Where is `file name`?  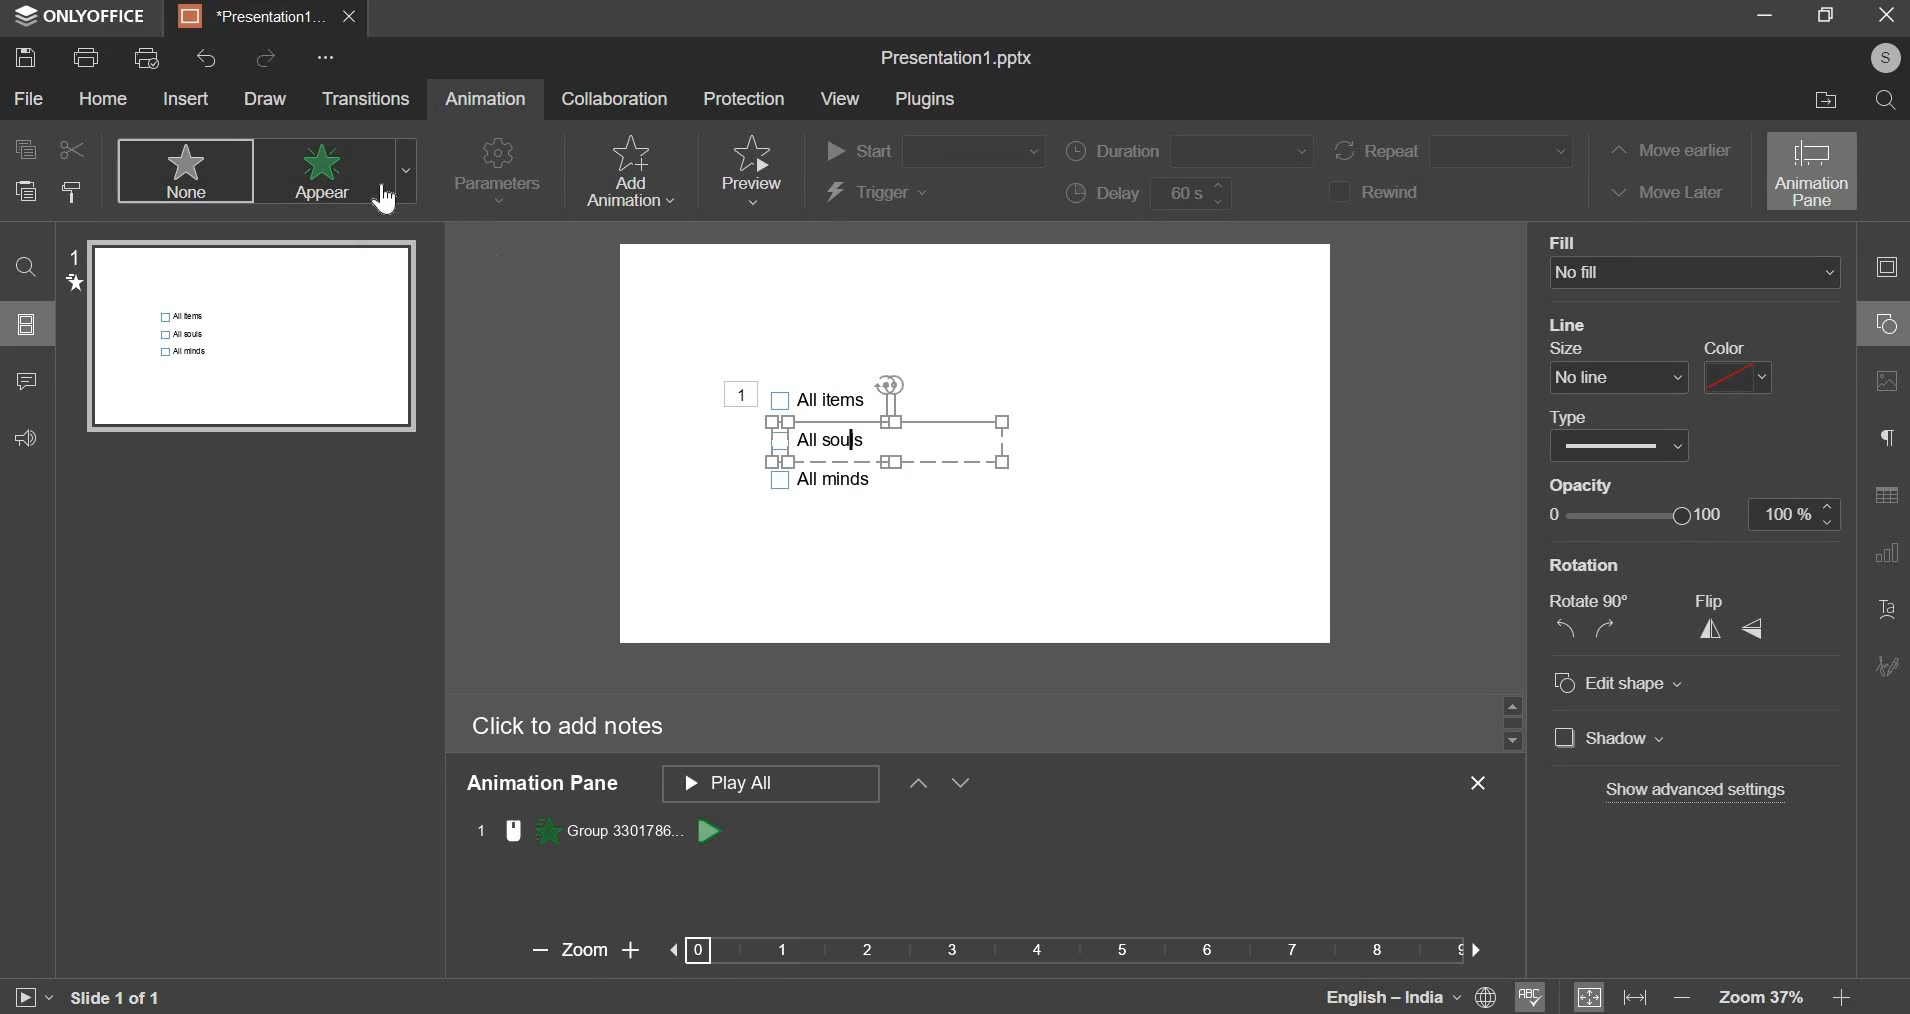
file name is located at coordinates (957, 59).